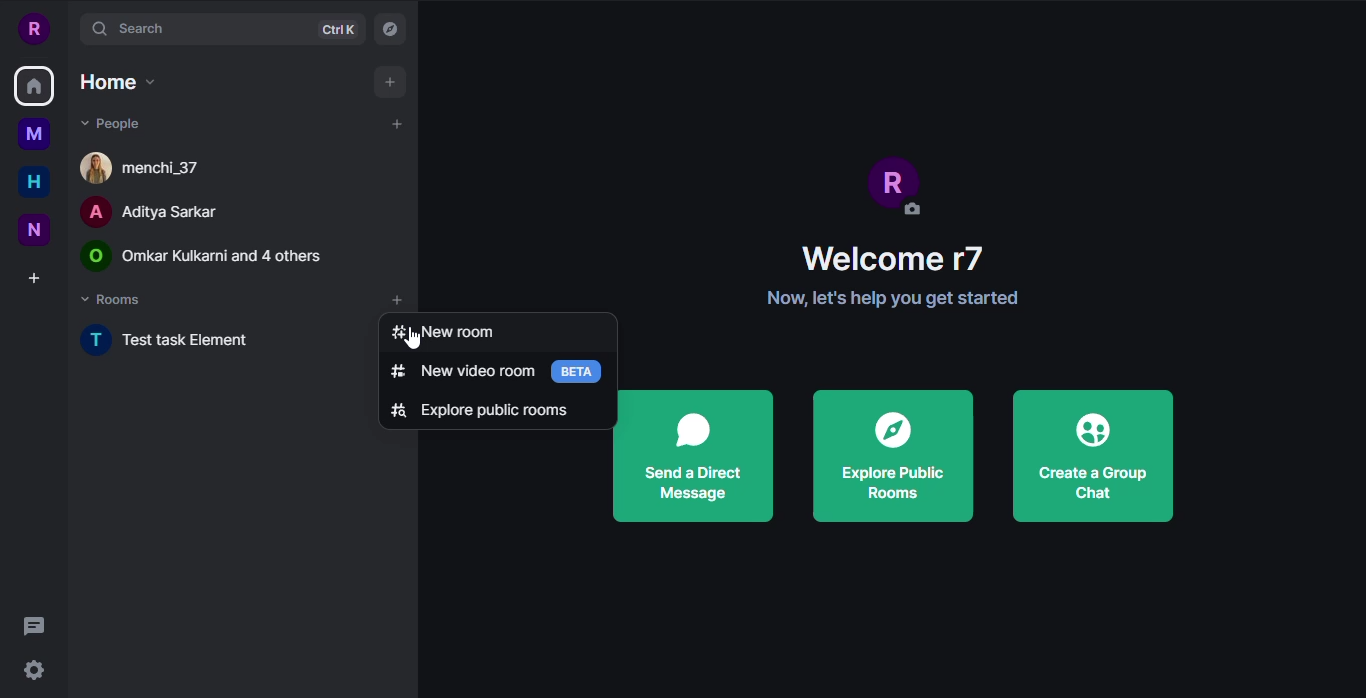 This screenshot has width=1366, height=698. I want to click on rooms, so click(113, 300).